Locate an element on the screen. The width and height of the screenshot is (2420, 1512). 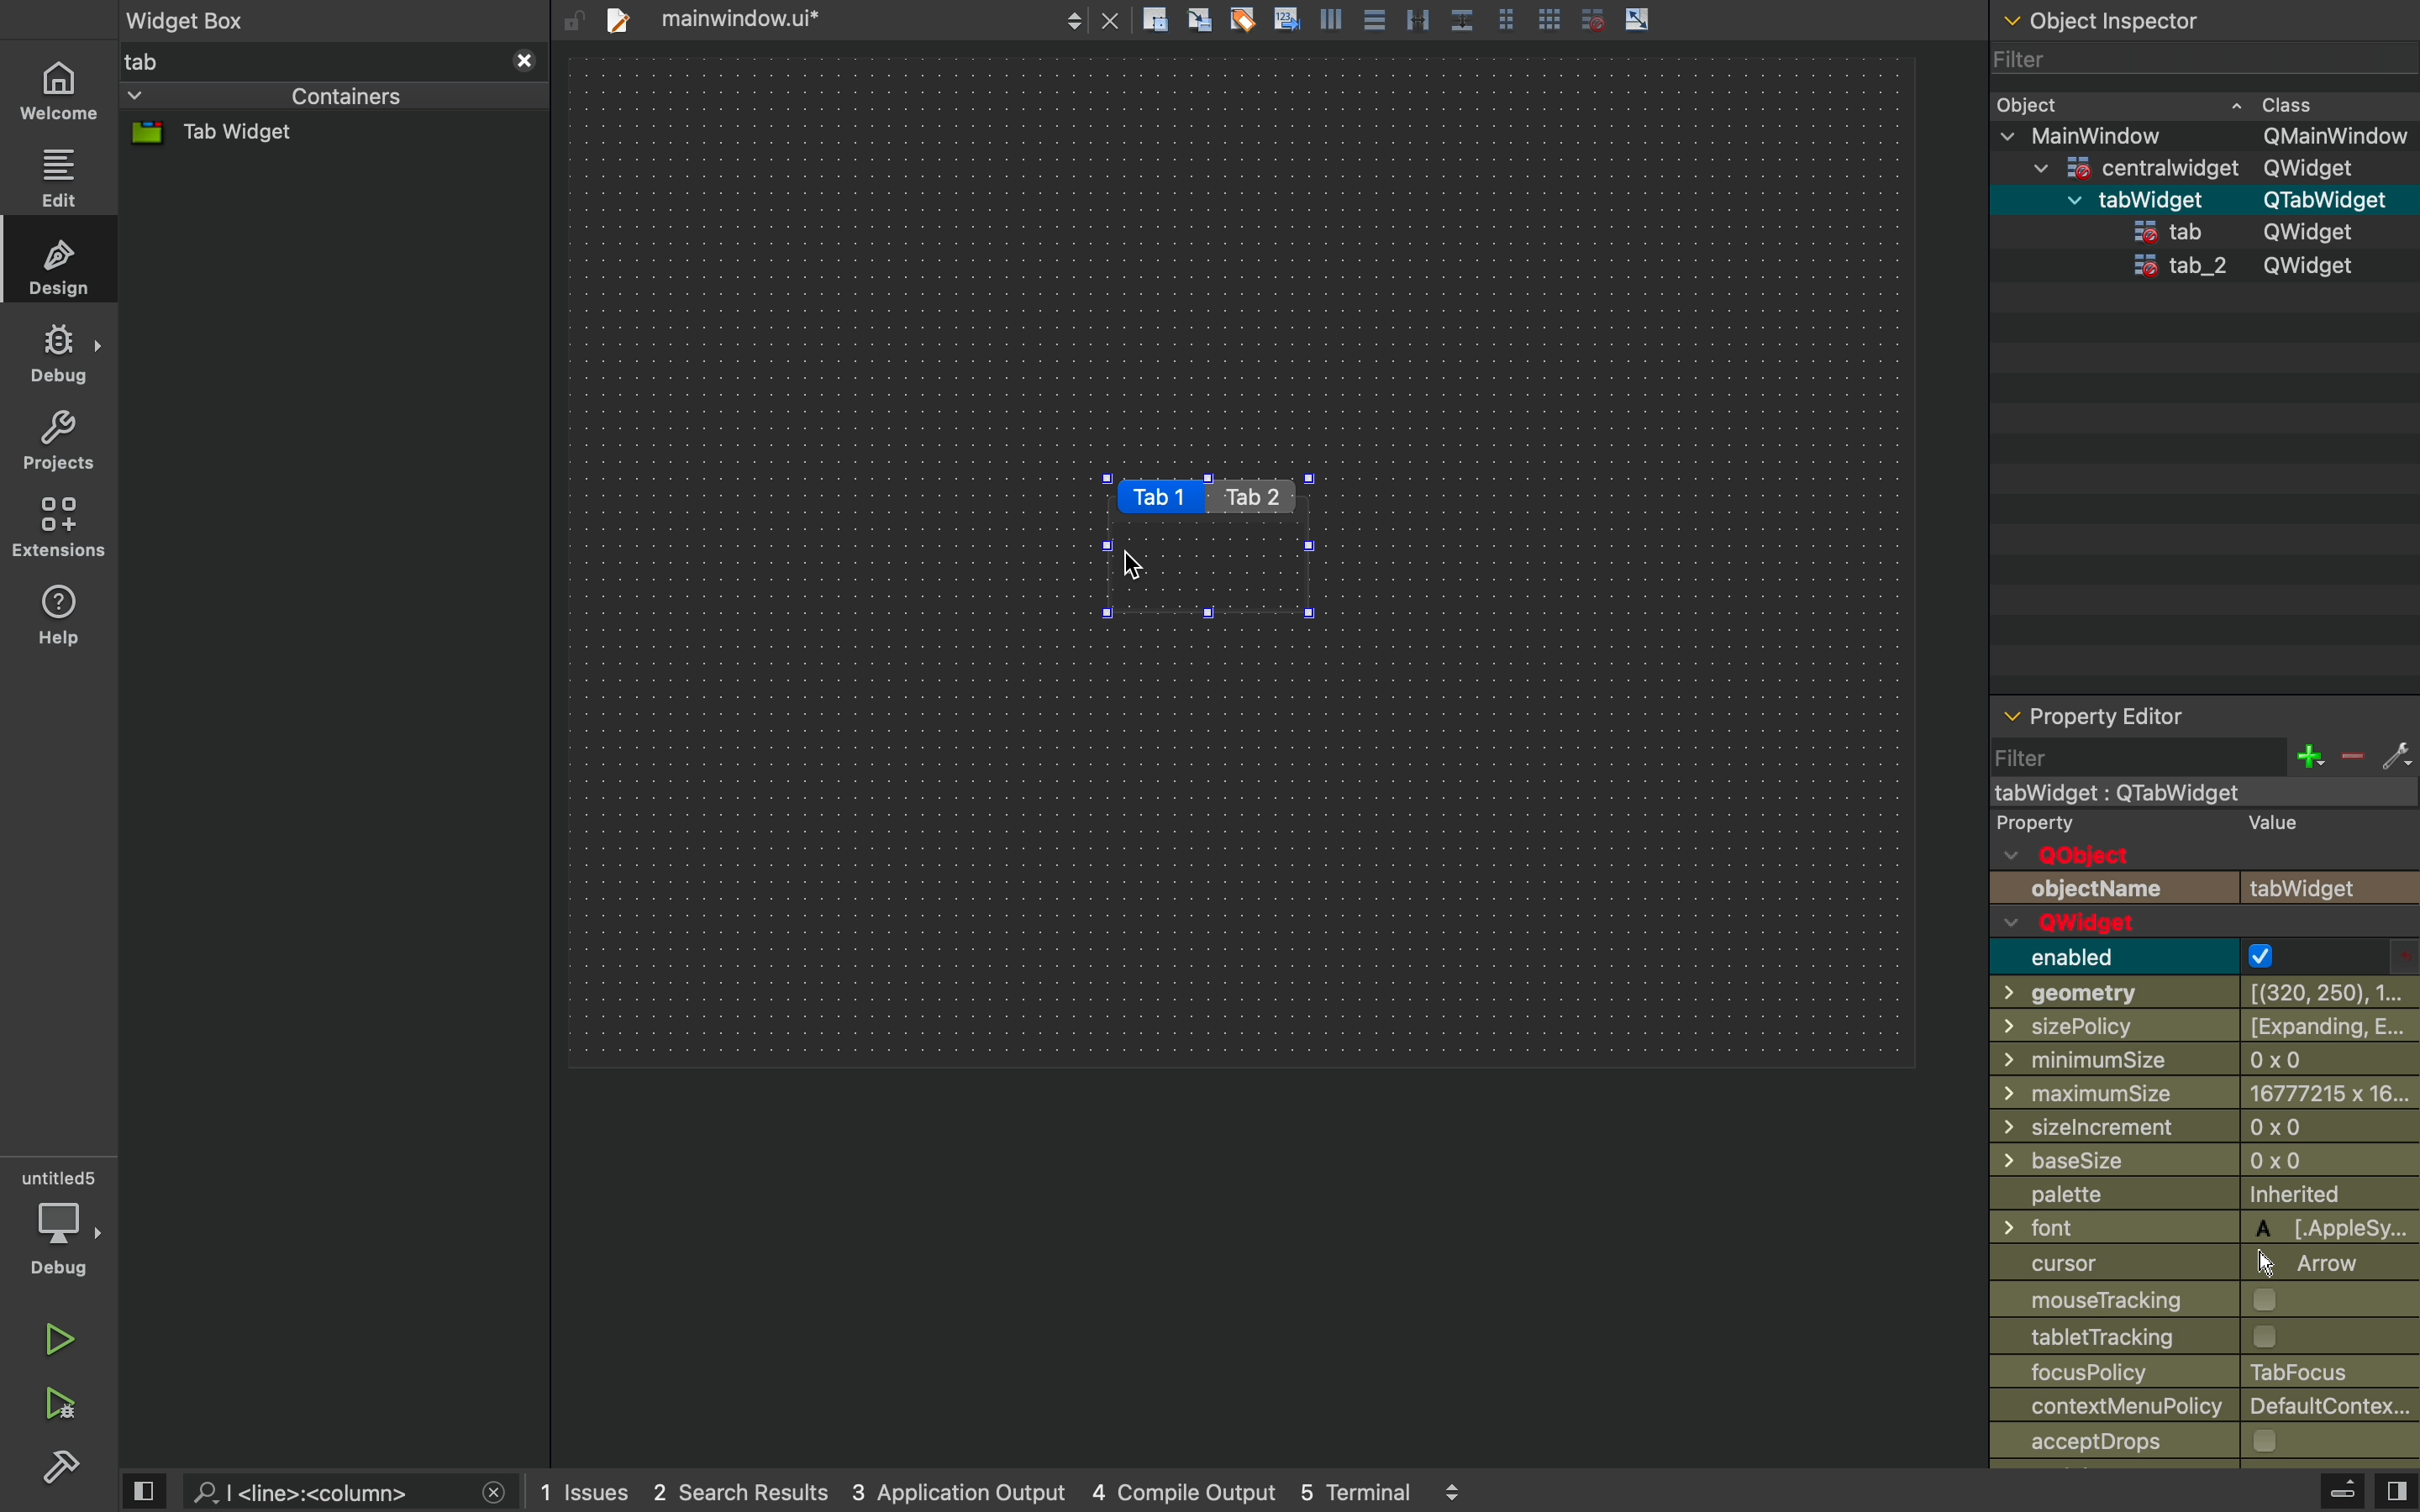
scale object is located at coordinates (1637, 18).